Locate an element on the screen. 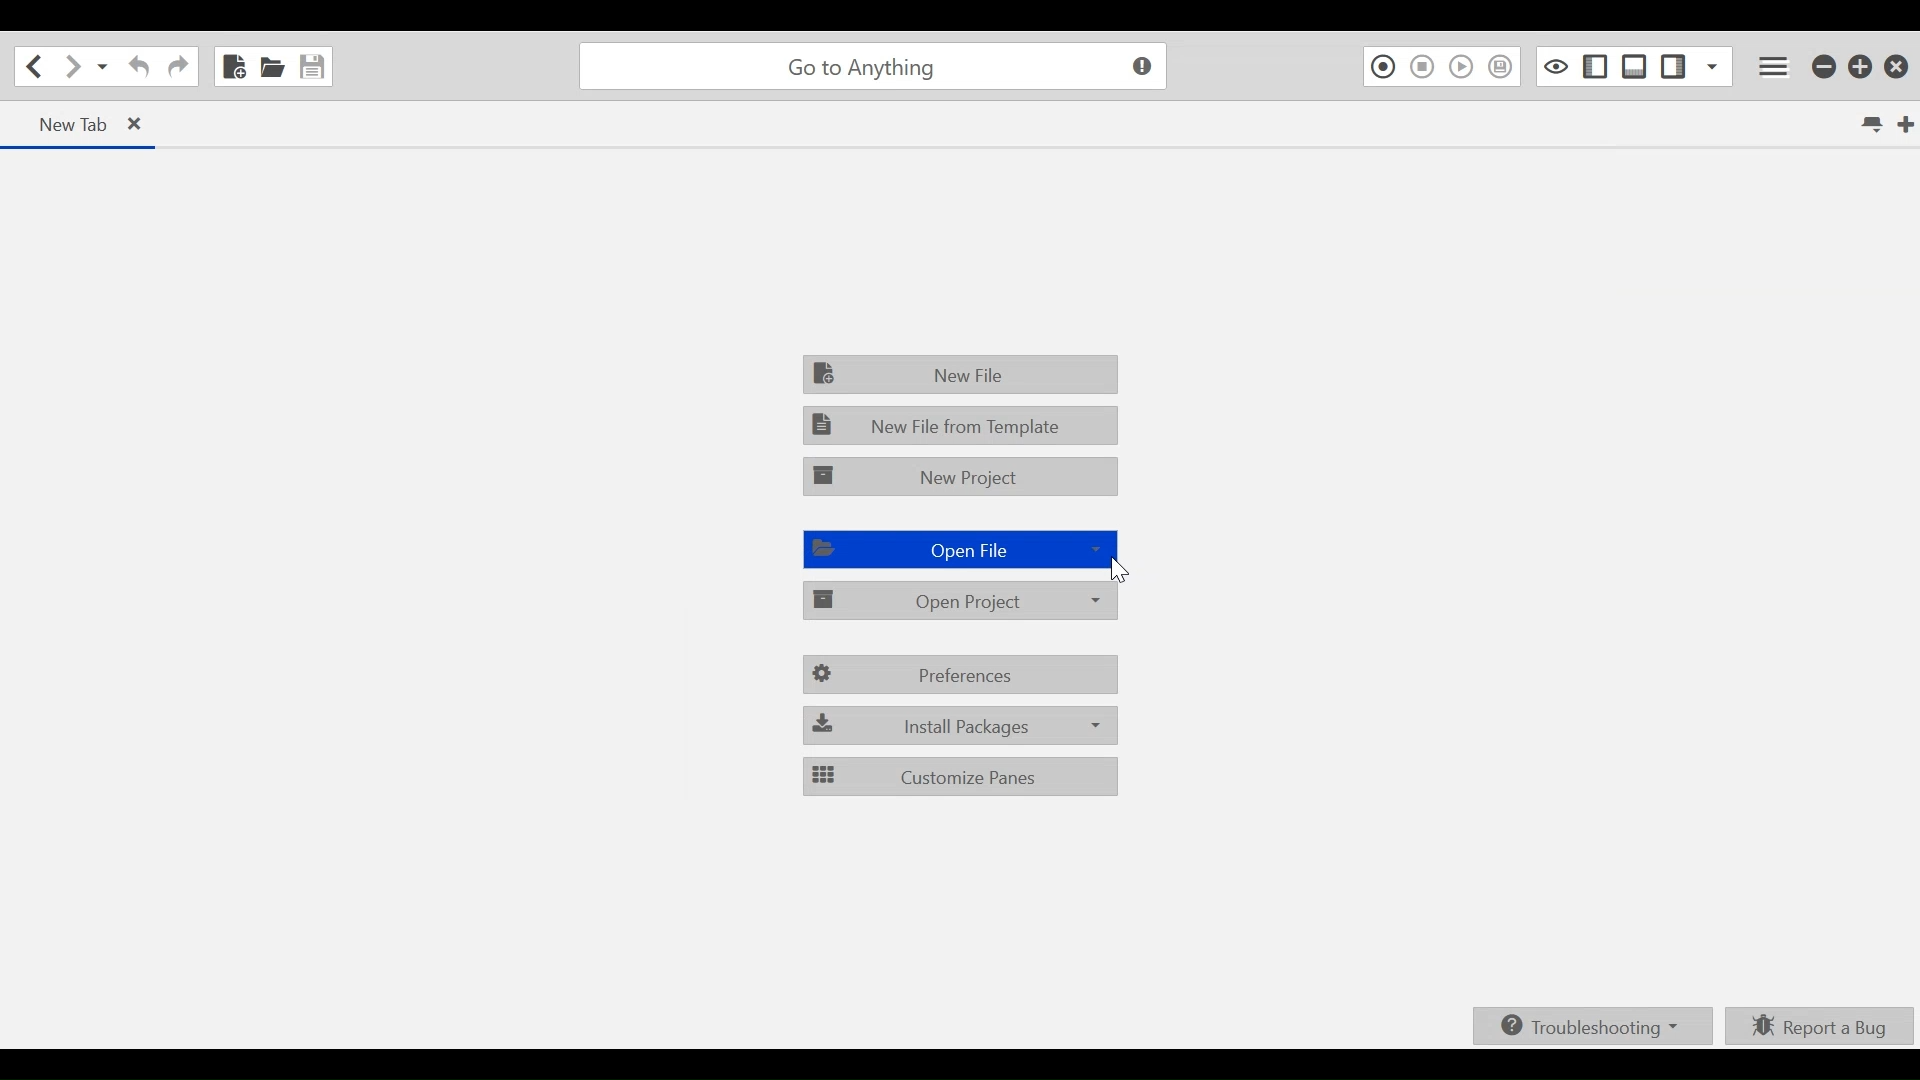  Report a bug is located at coordinates (1823, 1027).